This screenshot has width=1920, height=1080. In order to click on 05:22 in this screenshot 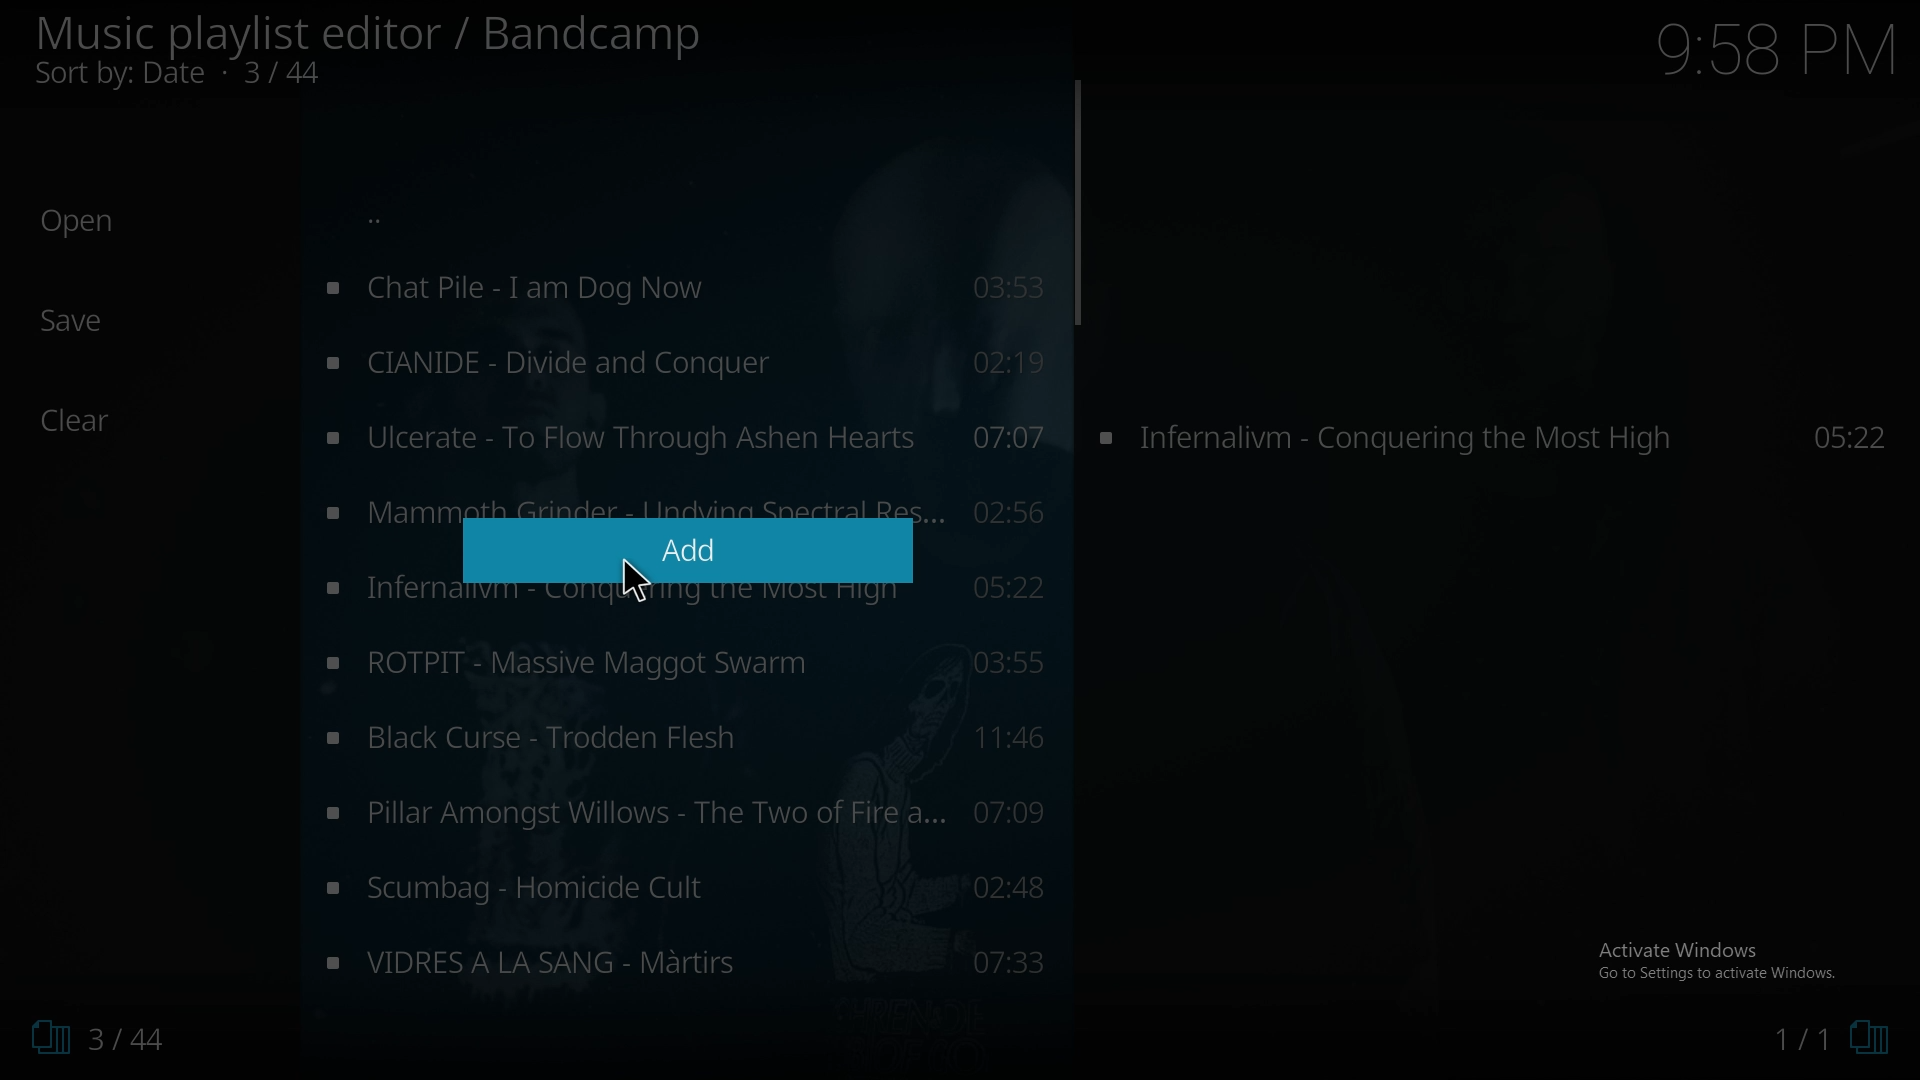, I will do `click(1004, 584)`.